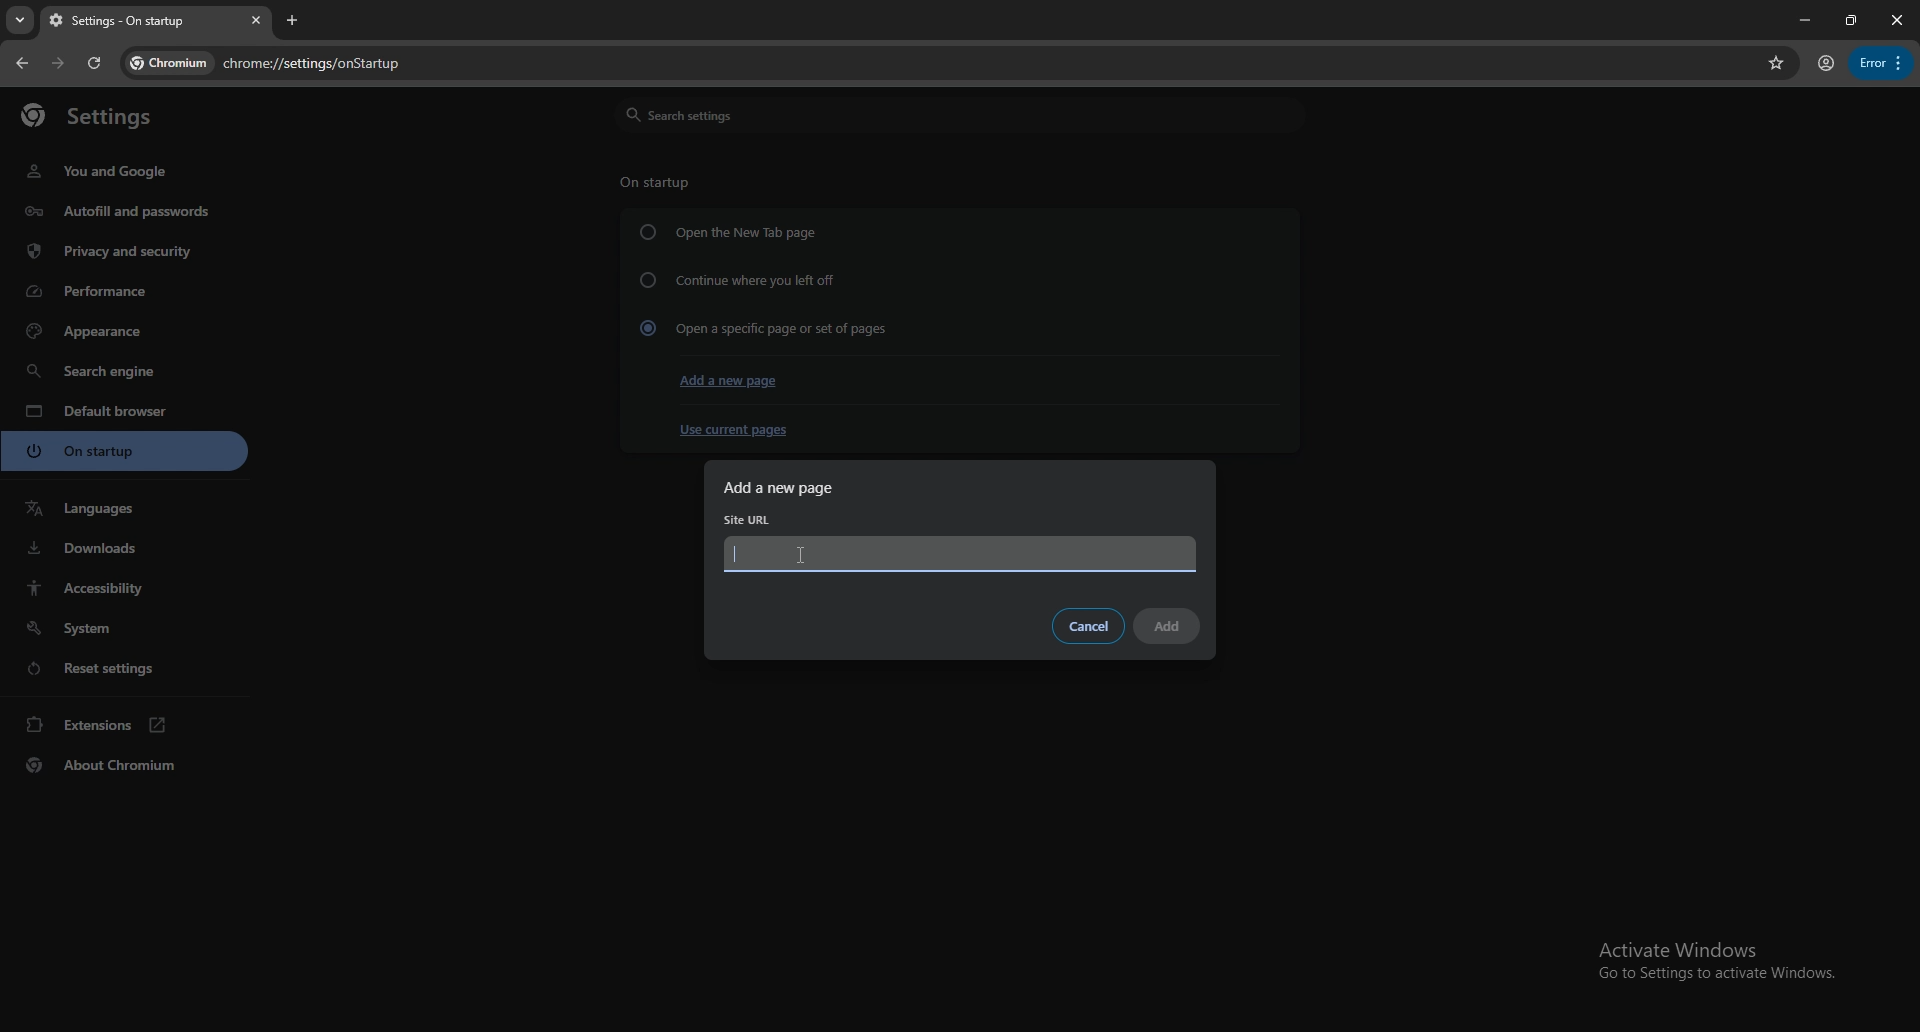 This screenshot has width=1920, height=1032. What do you see at coordinates (802, 559) in the screenshot?
I see `mouse cursor` at bounding box center [802, 559].